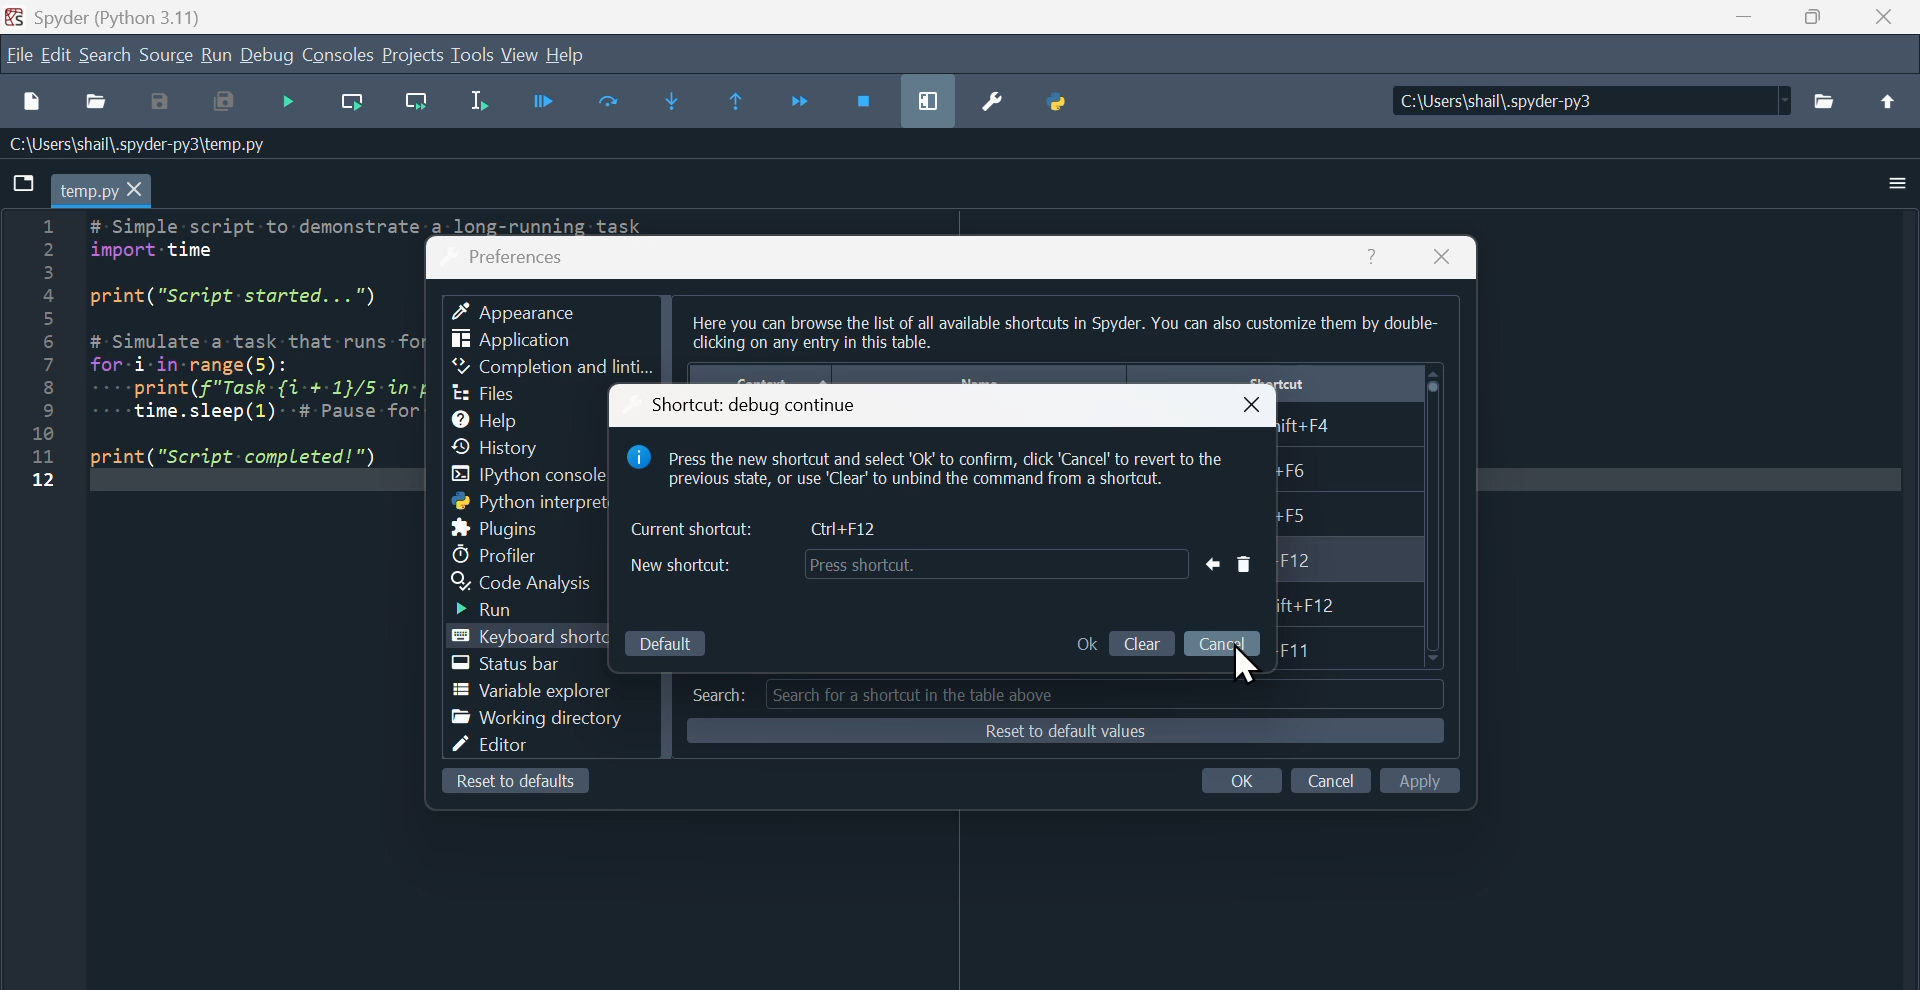 Image resolution: width=1920 pixels, height=990 pixels. I want to click on Variable explorer, so click(526, 693).